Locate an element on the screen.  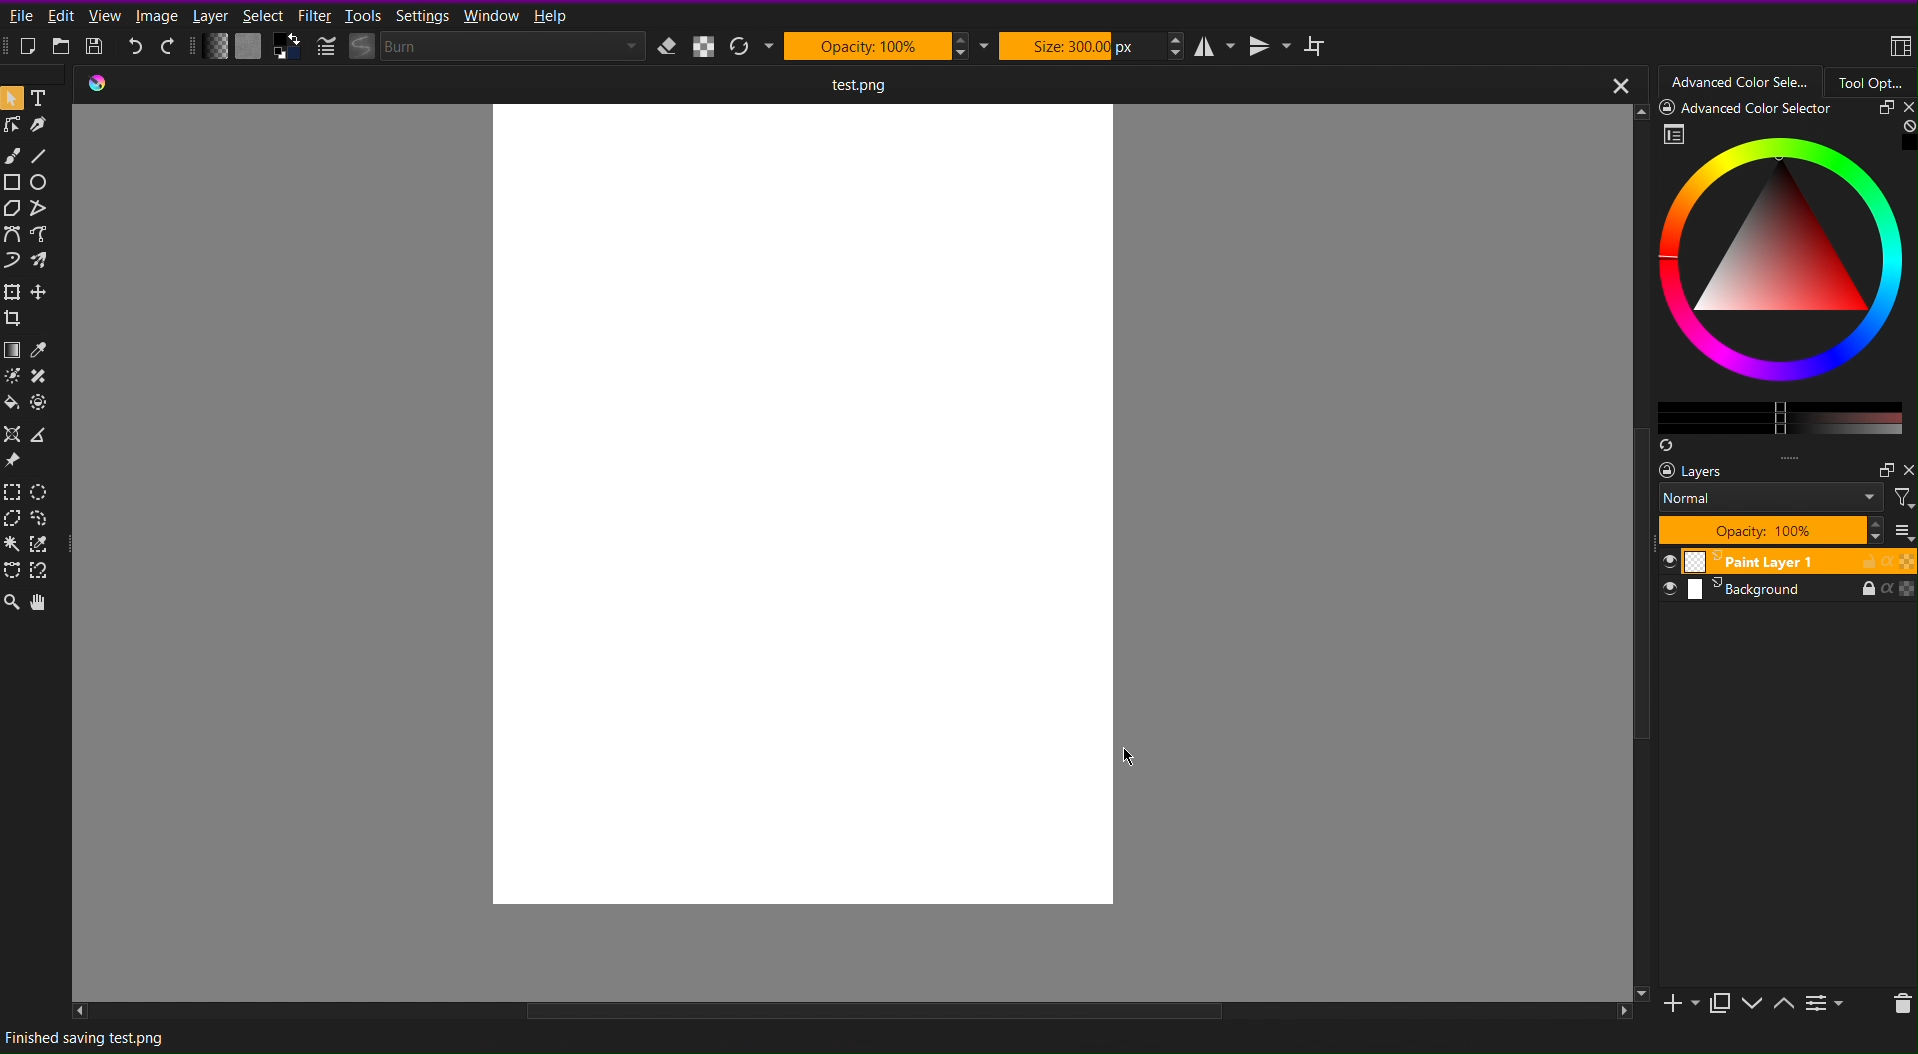
Polygon Tools is located at coordinates (32, 207).